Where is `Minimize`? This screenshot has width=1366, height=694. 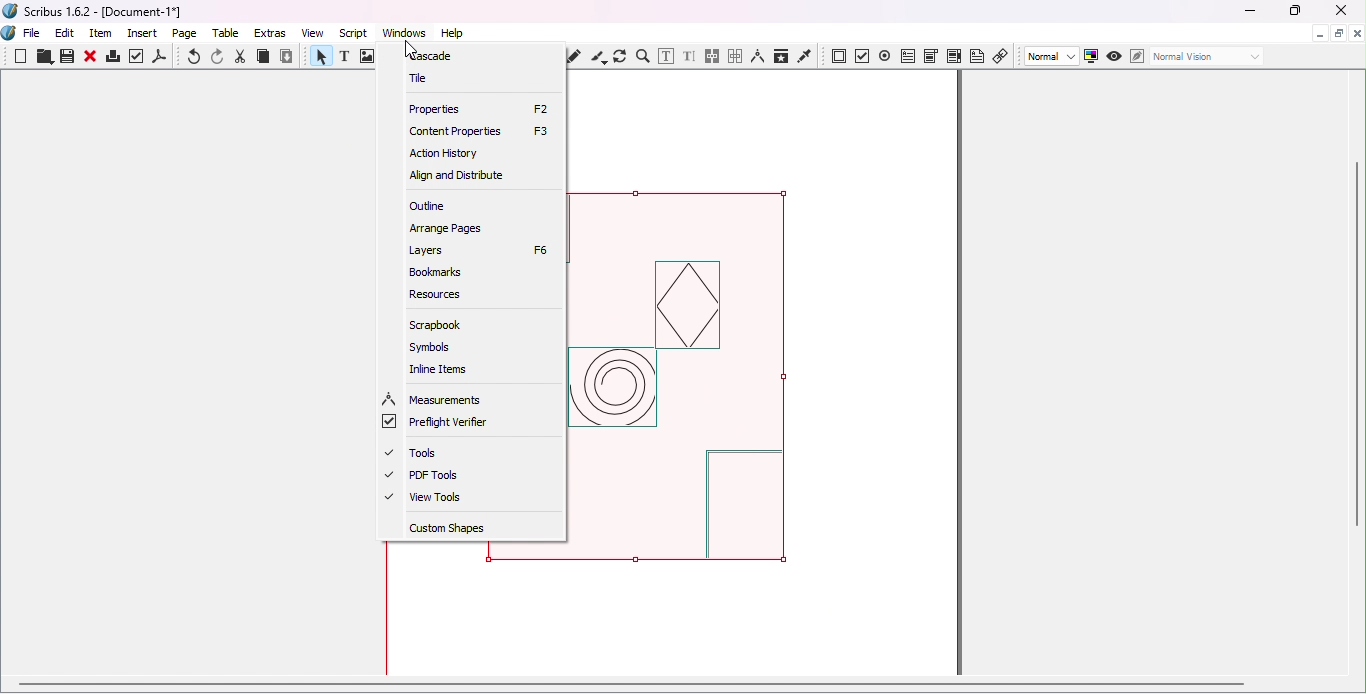 Minimize is located at coordinates (1318, 32).